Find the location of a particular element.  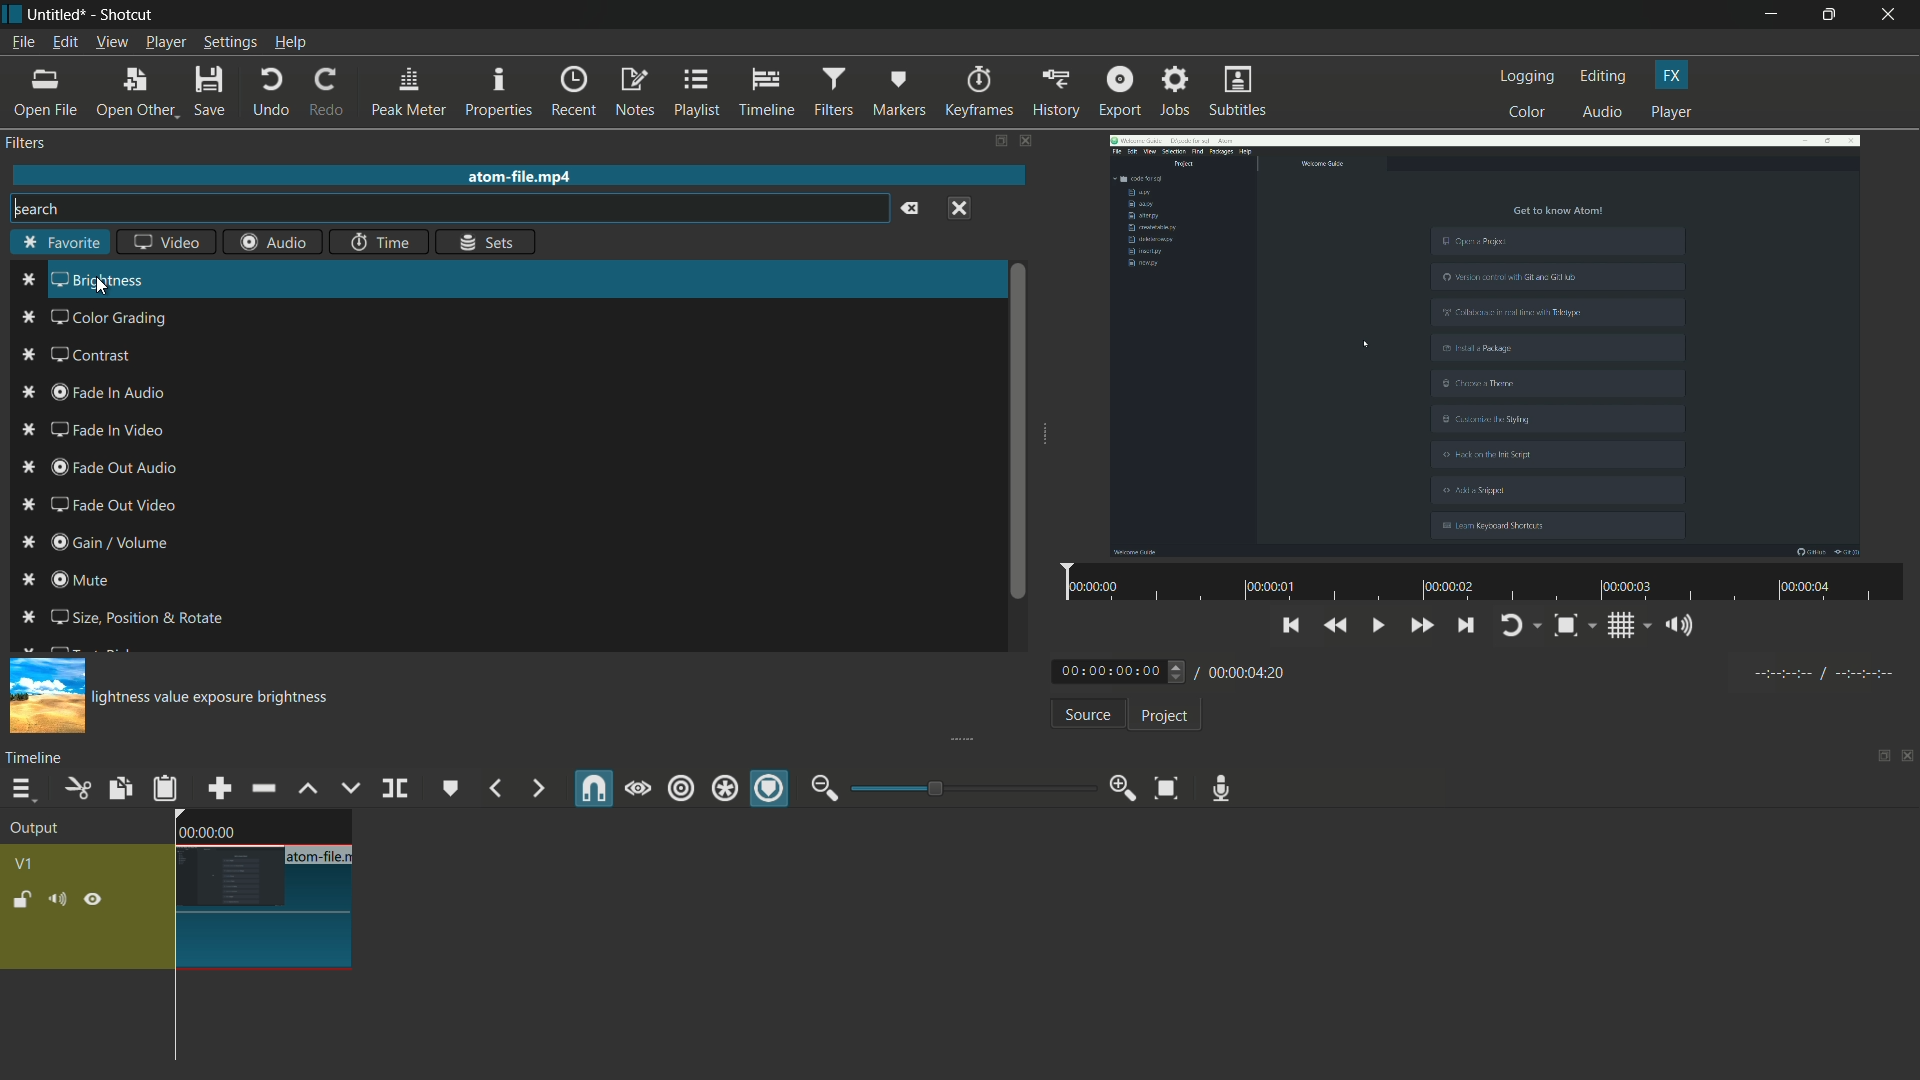

toggle play/pause is located at coordinates (1381, 626).